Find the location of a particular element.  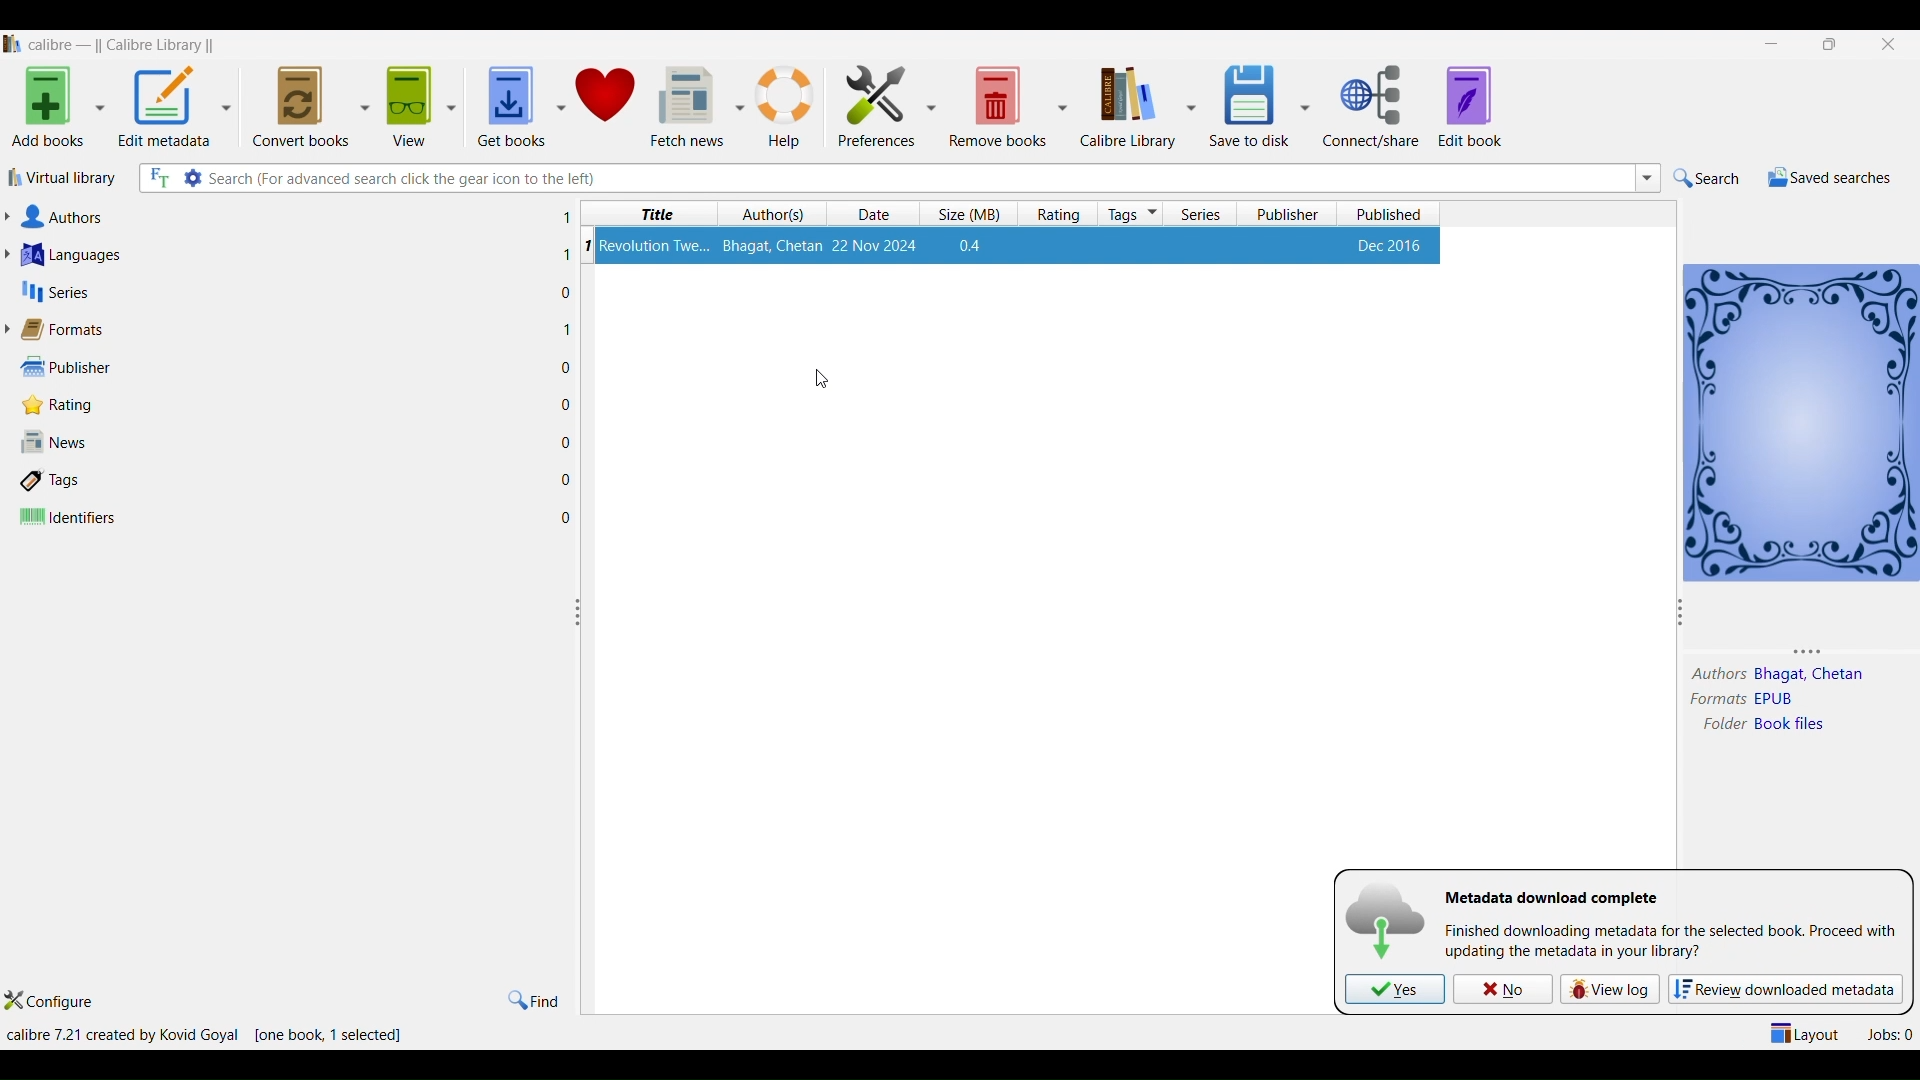

layout is located at coordinates (1803, 1033).